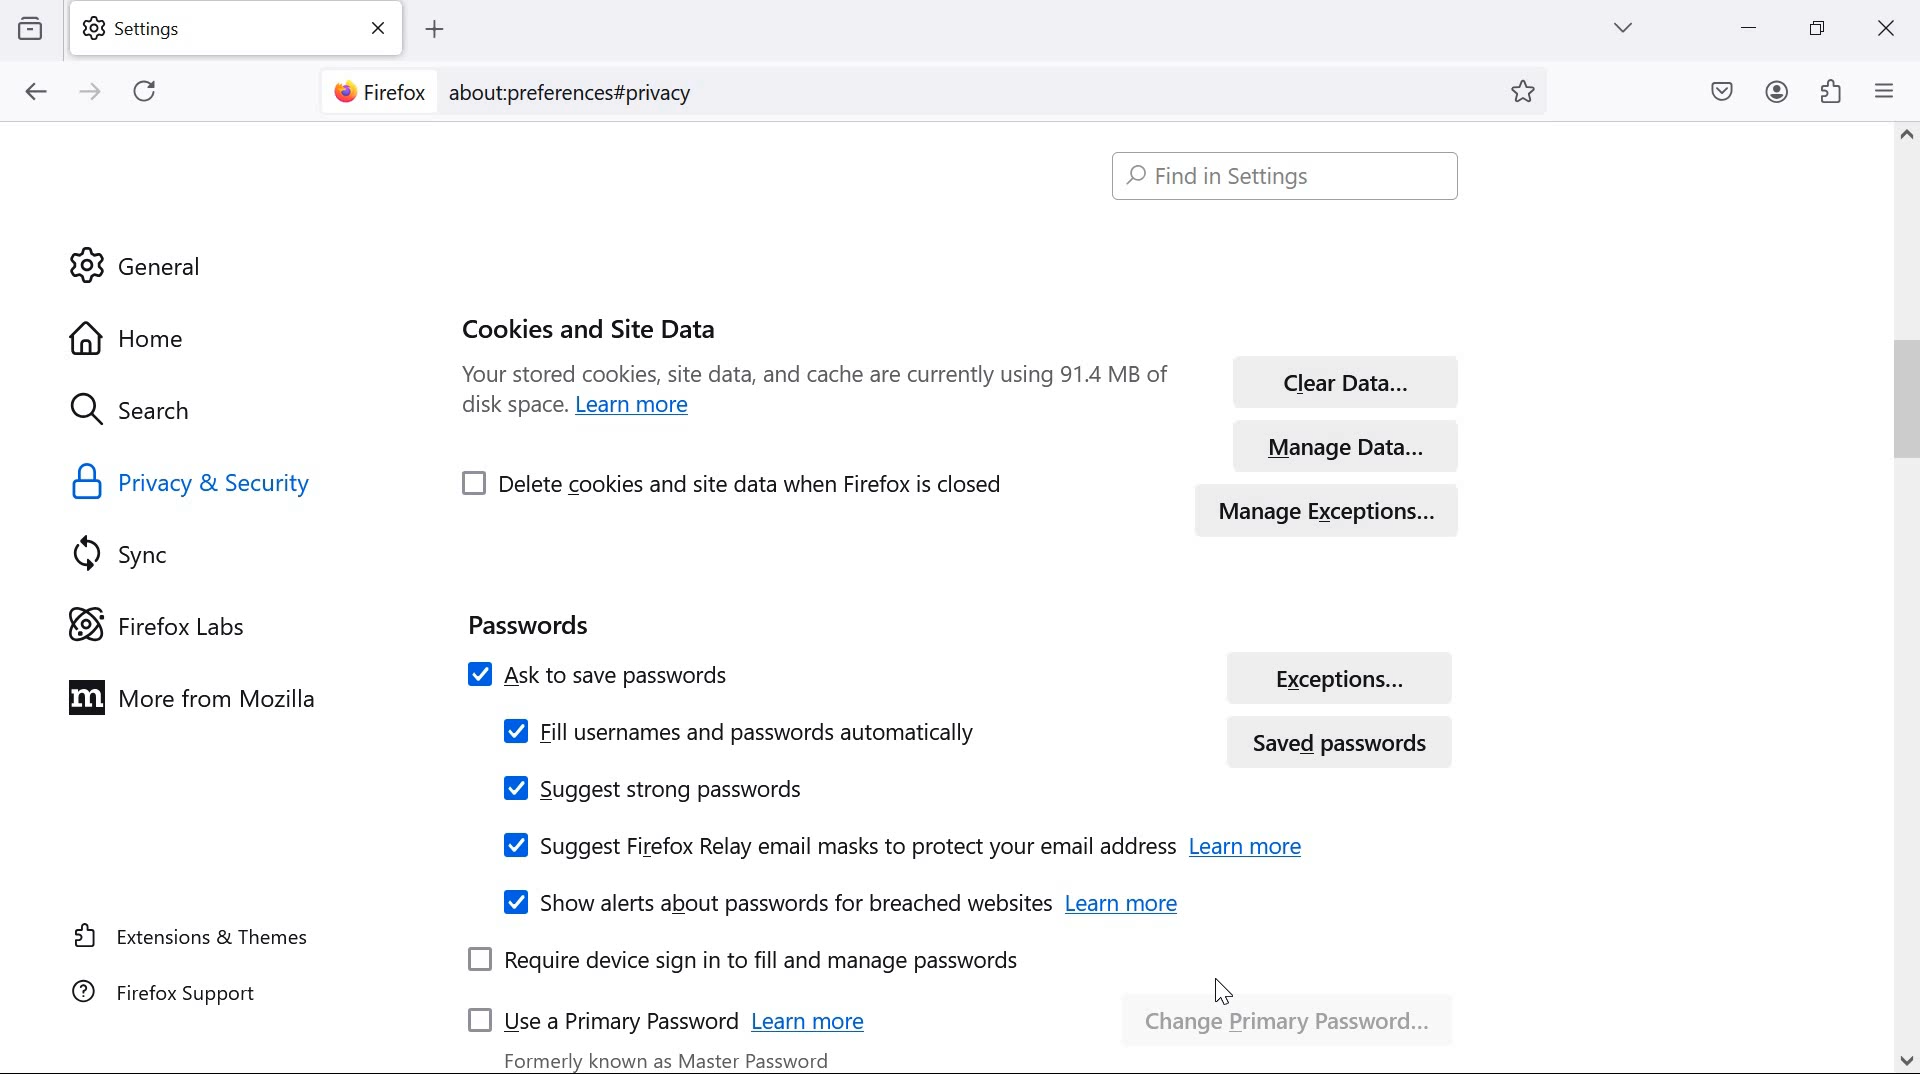 The image size is (1920, 1074). I want to click on Firefox Labs, so click(174, 623).